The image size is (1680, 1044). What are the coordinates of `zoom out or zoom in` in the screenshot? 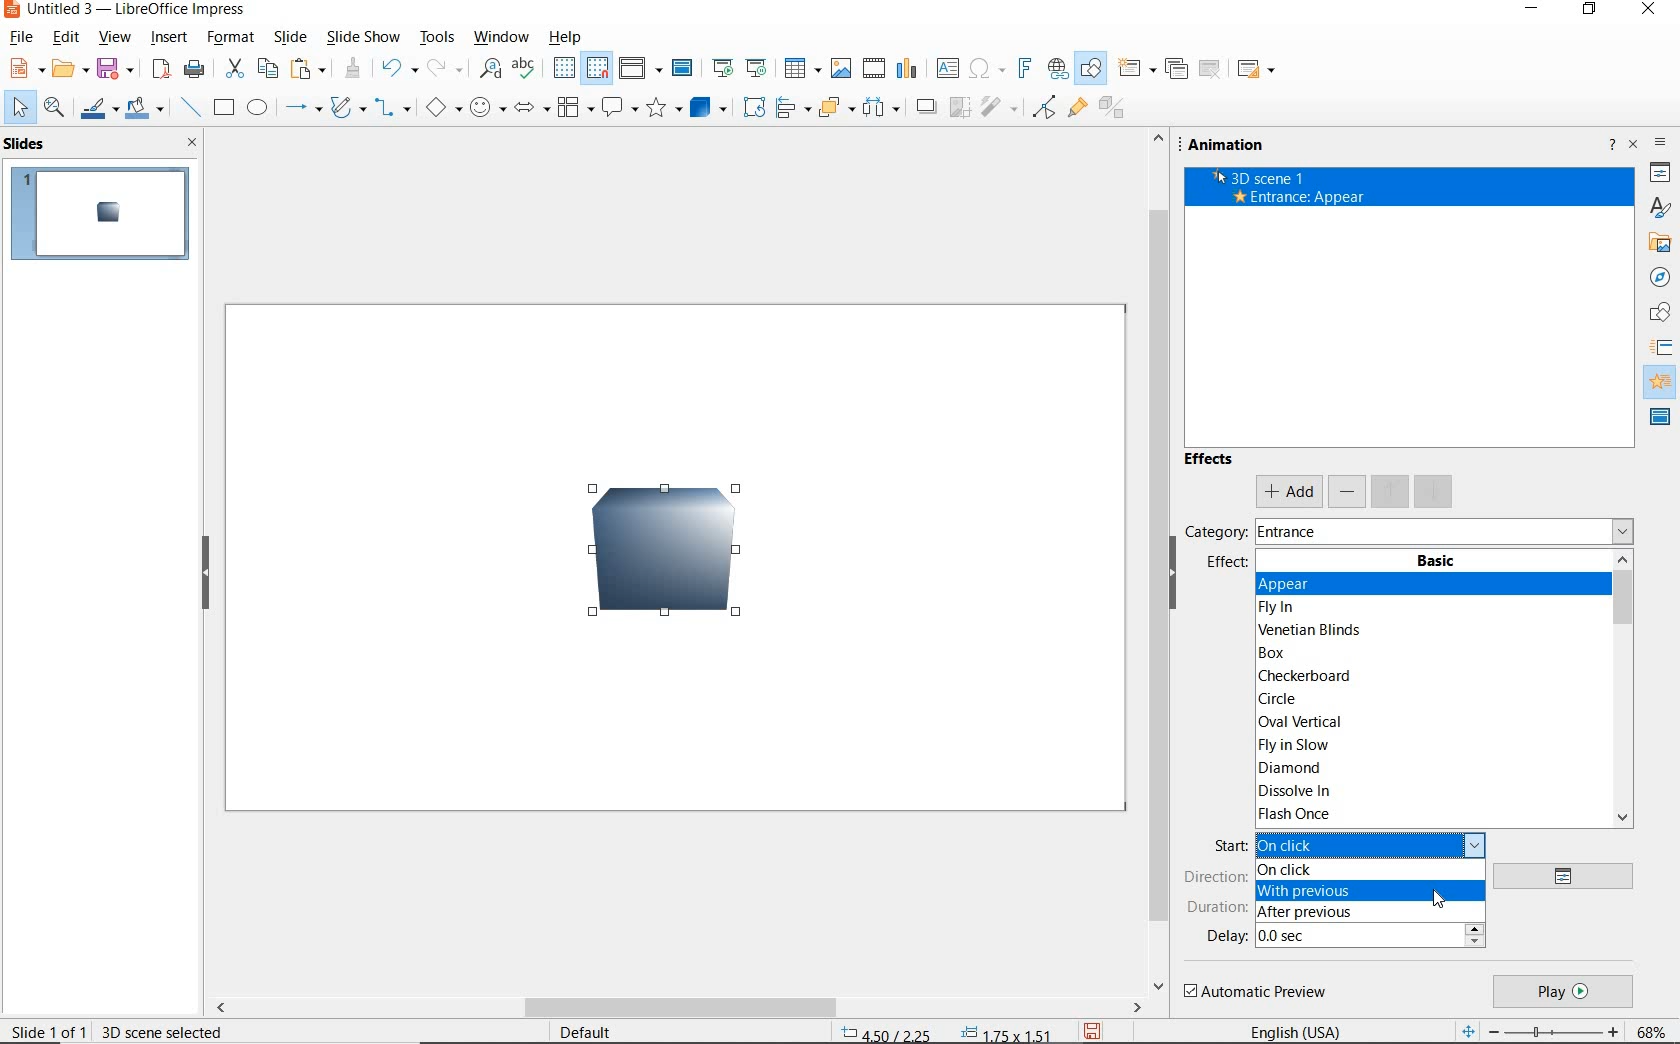 It's located at (1537, 1030).